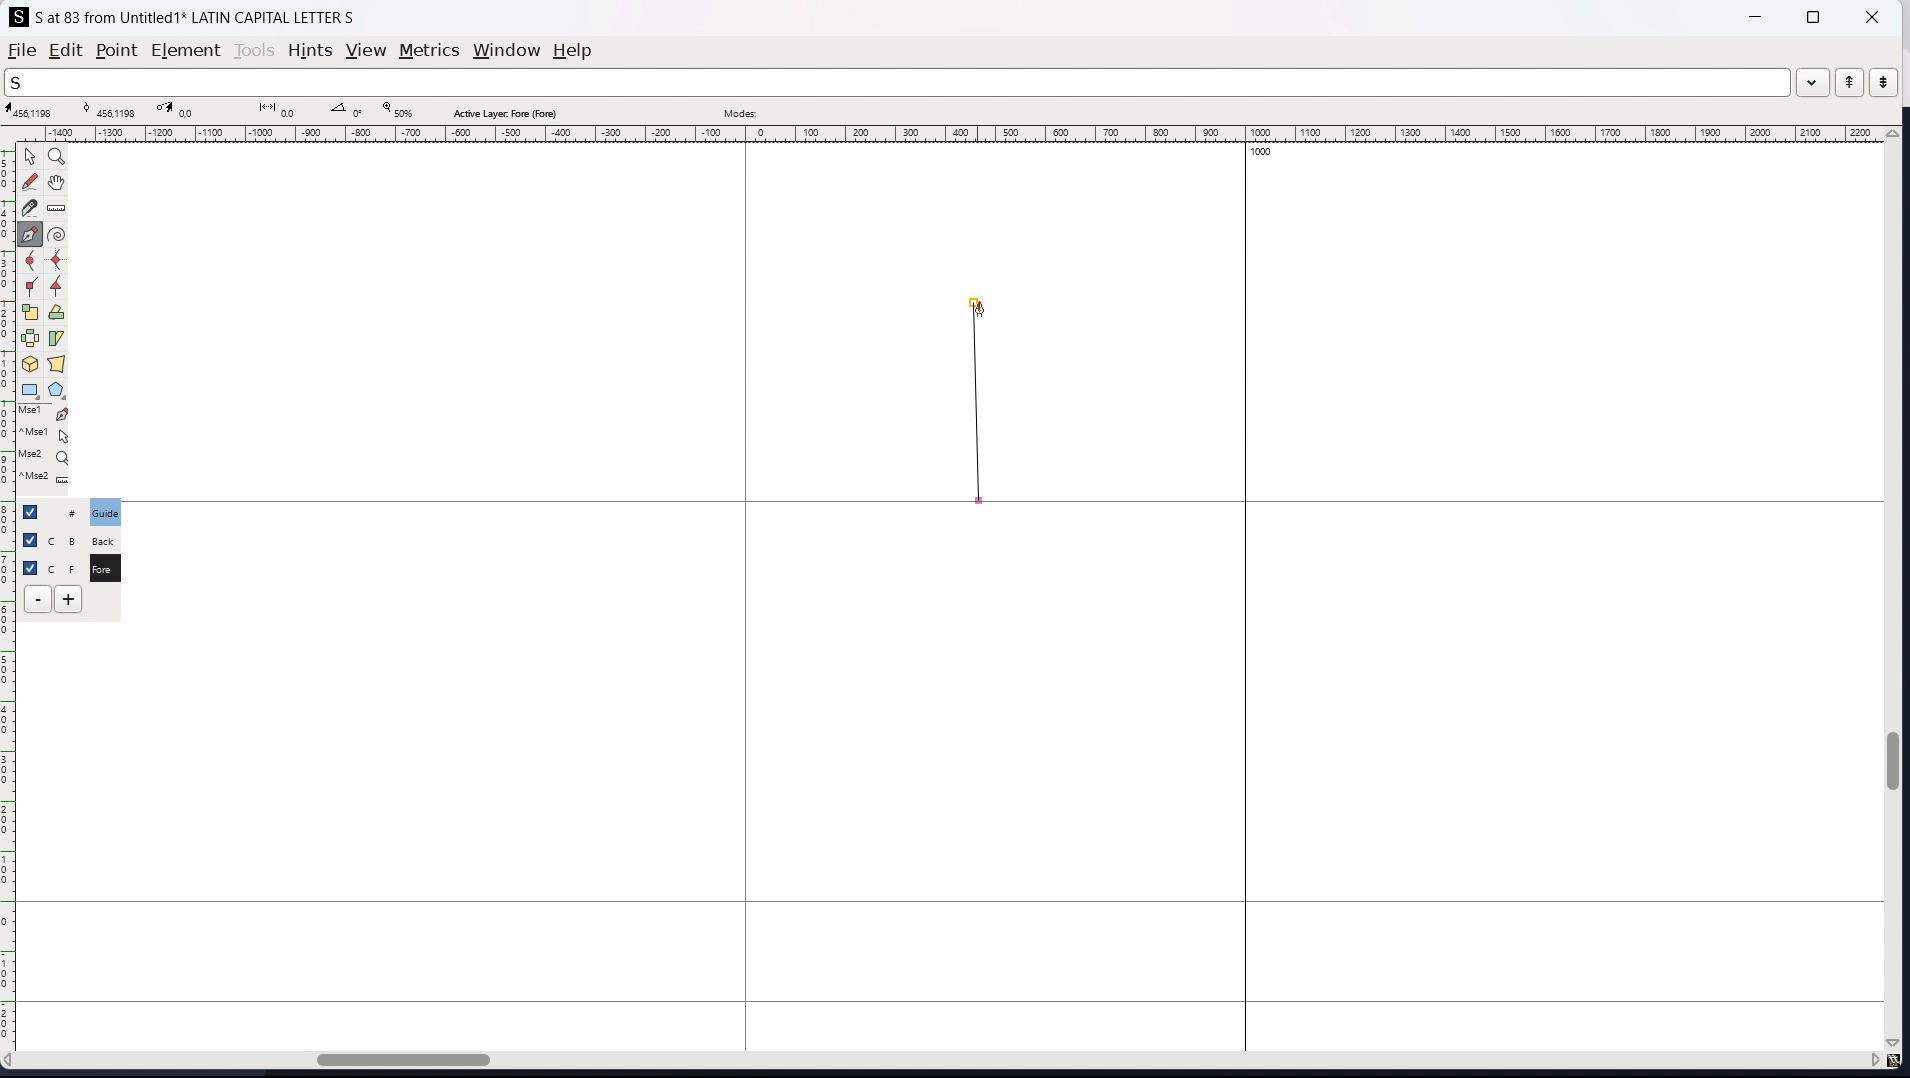 Image resolution: width=1910 pixels, height=1078 pixels. I want to click on view, so click(366, 51).